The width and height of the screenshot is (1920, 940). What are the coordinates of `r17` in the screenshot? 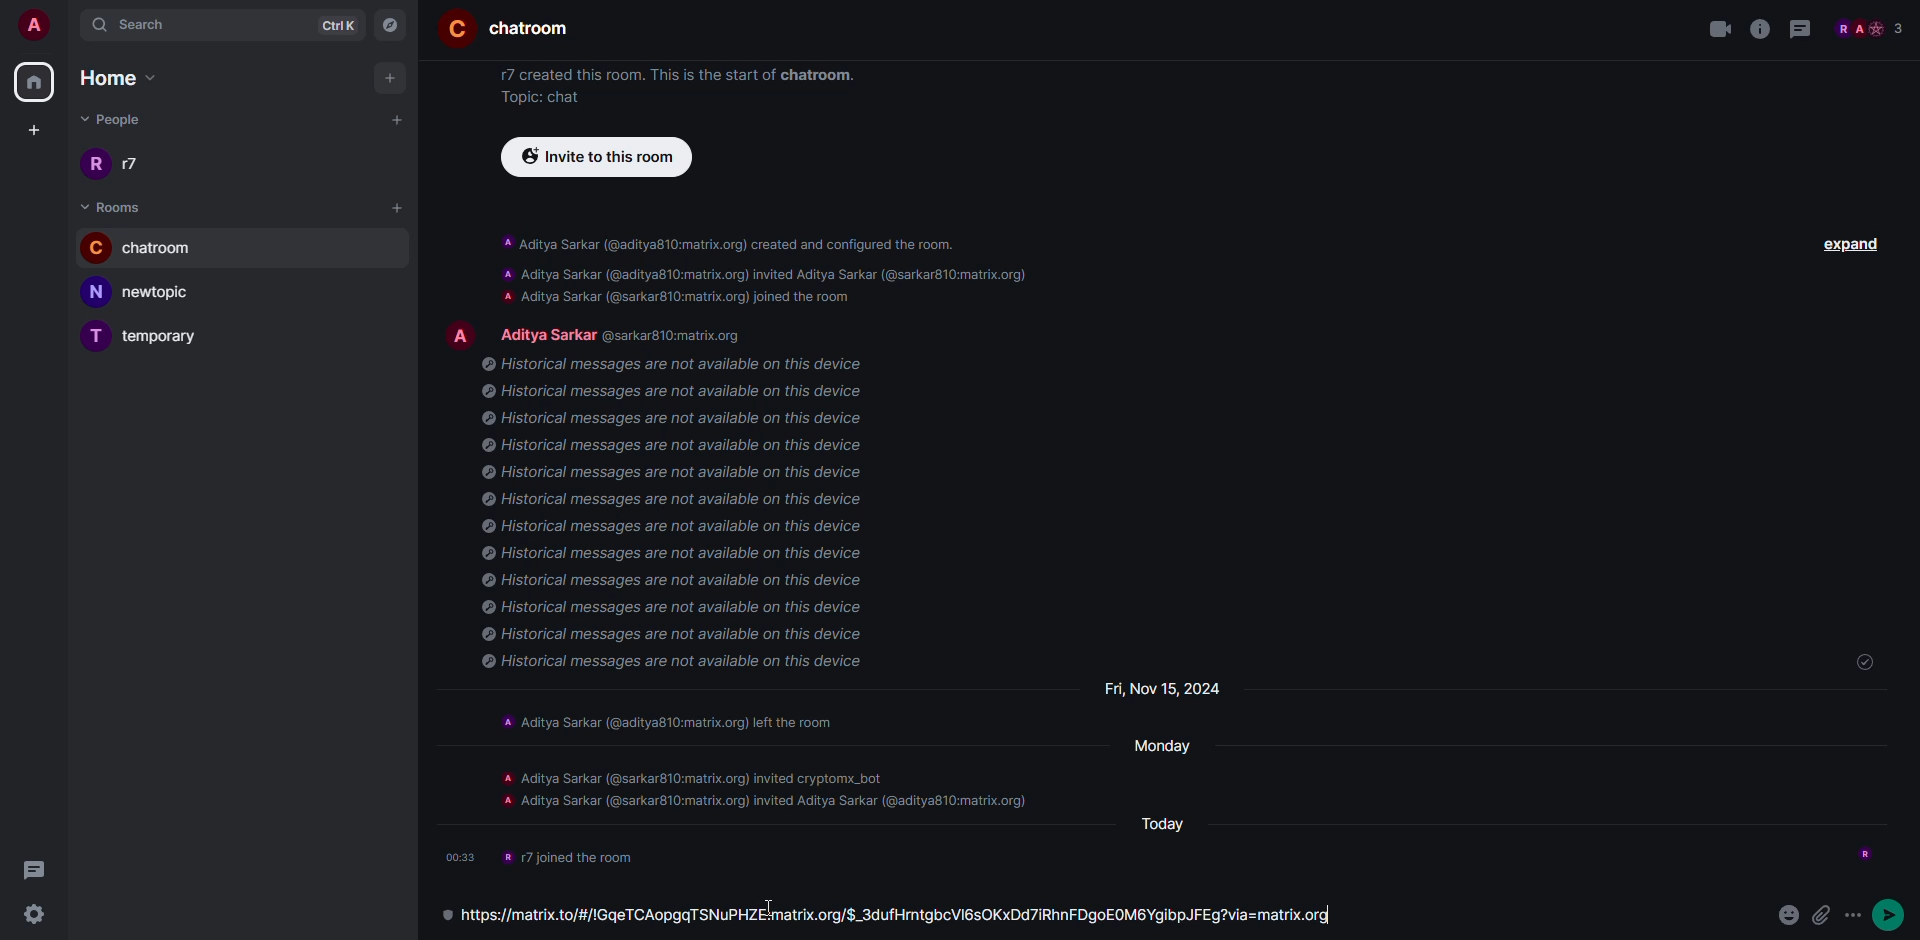 It's located at (114, 162).